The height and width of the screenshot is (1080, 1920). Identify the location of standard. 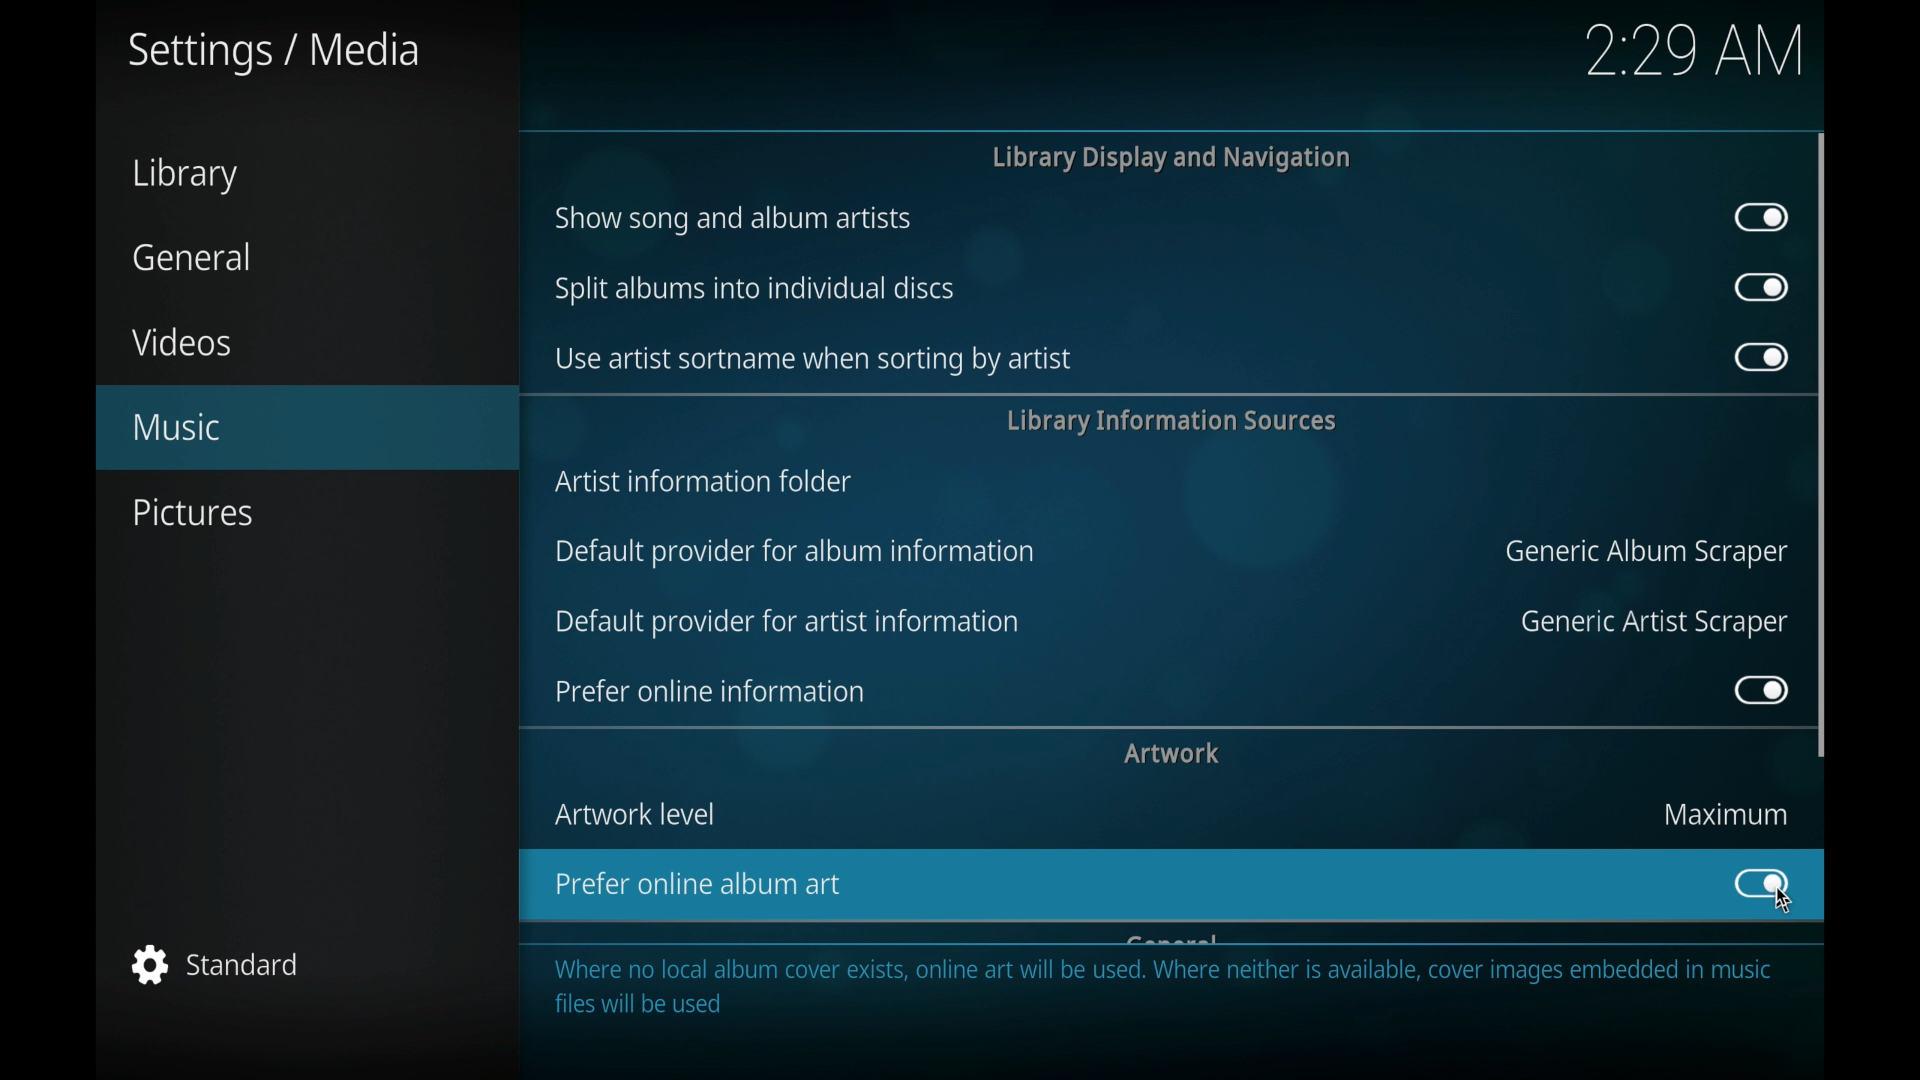
(218, 967).